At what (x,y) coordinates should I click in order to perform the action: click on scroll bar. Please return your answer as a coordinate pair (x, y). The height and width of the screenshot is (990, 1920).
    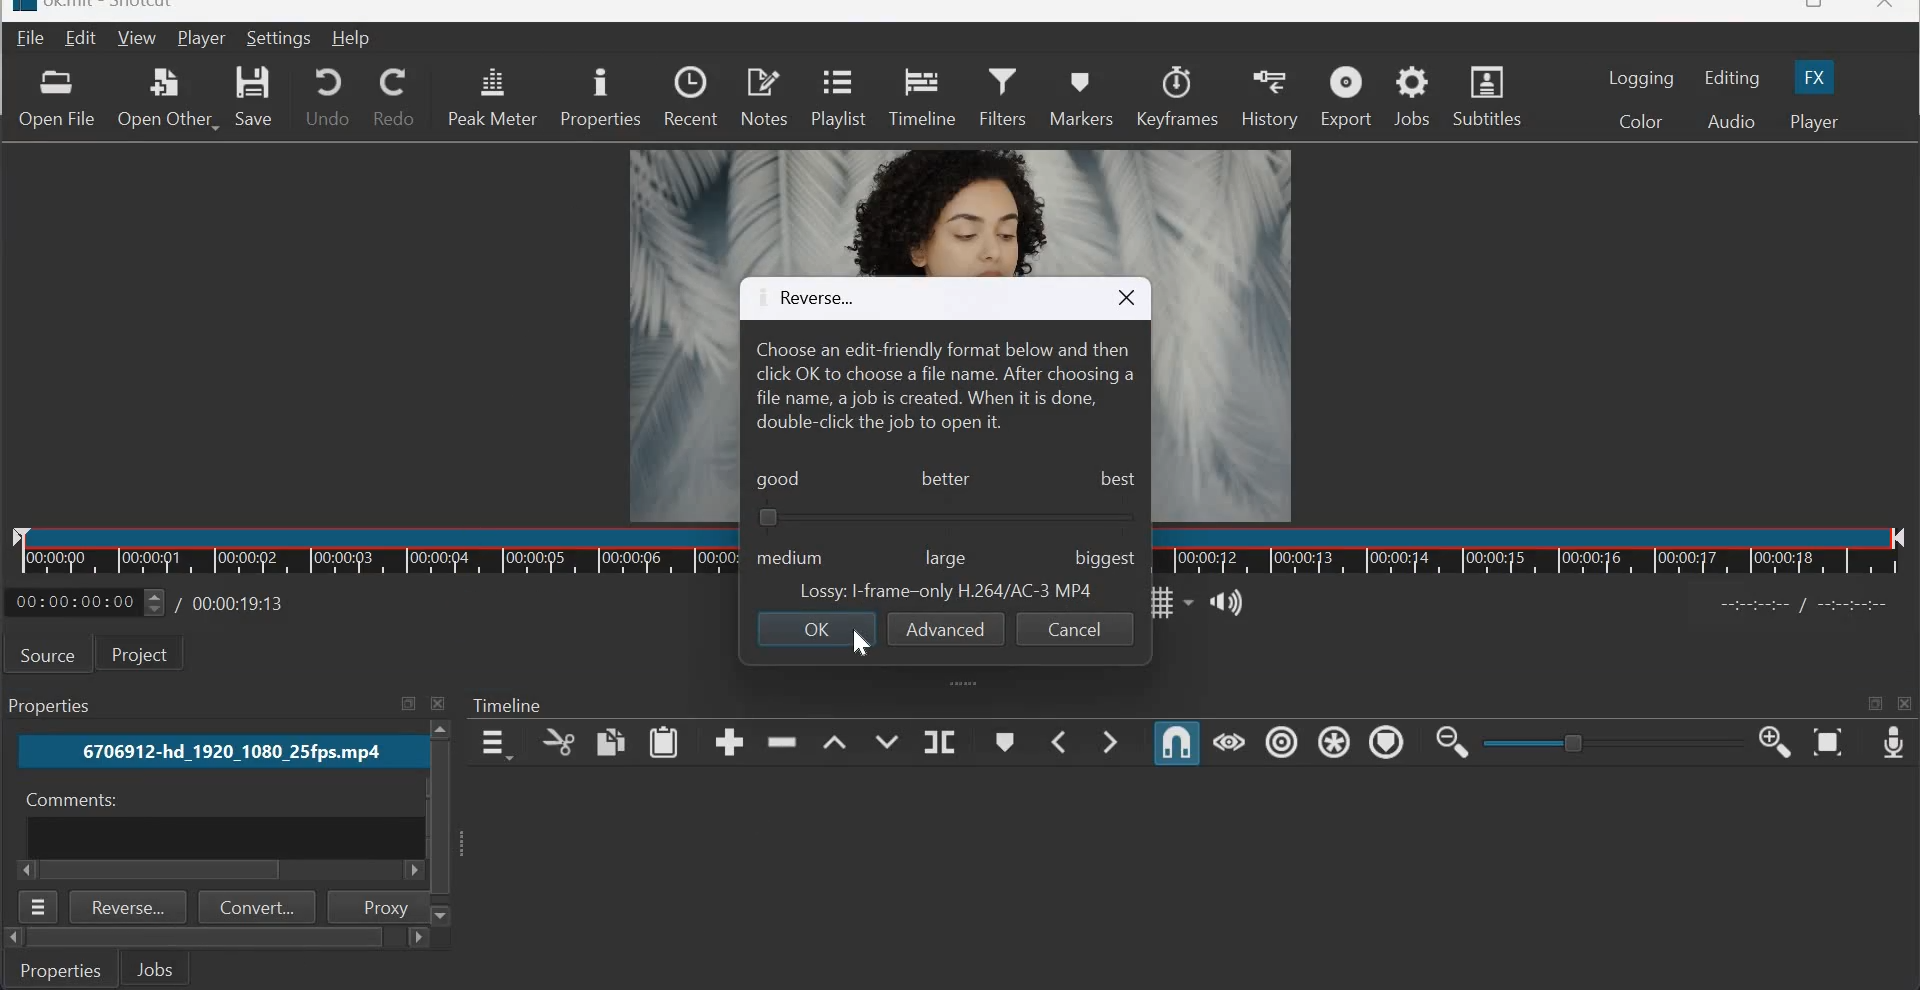
    Looking at the image, I should click on (165, 871).